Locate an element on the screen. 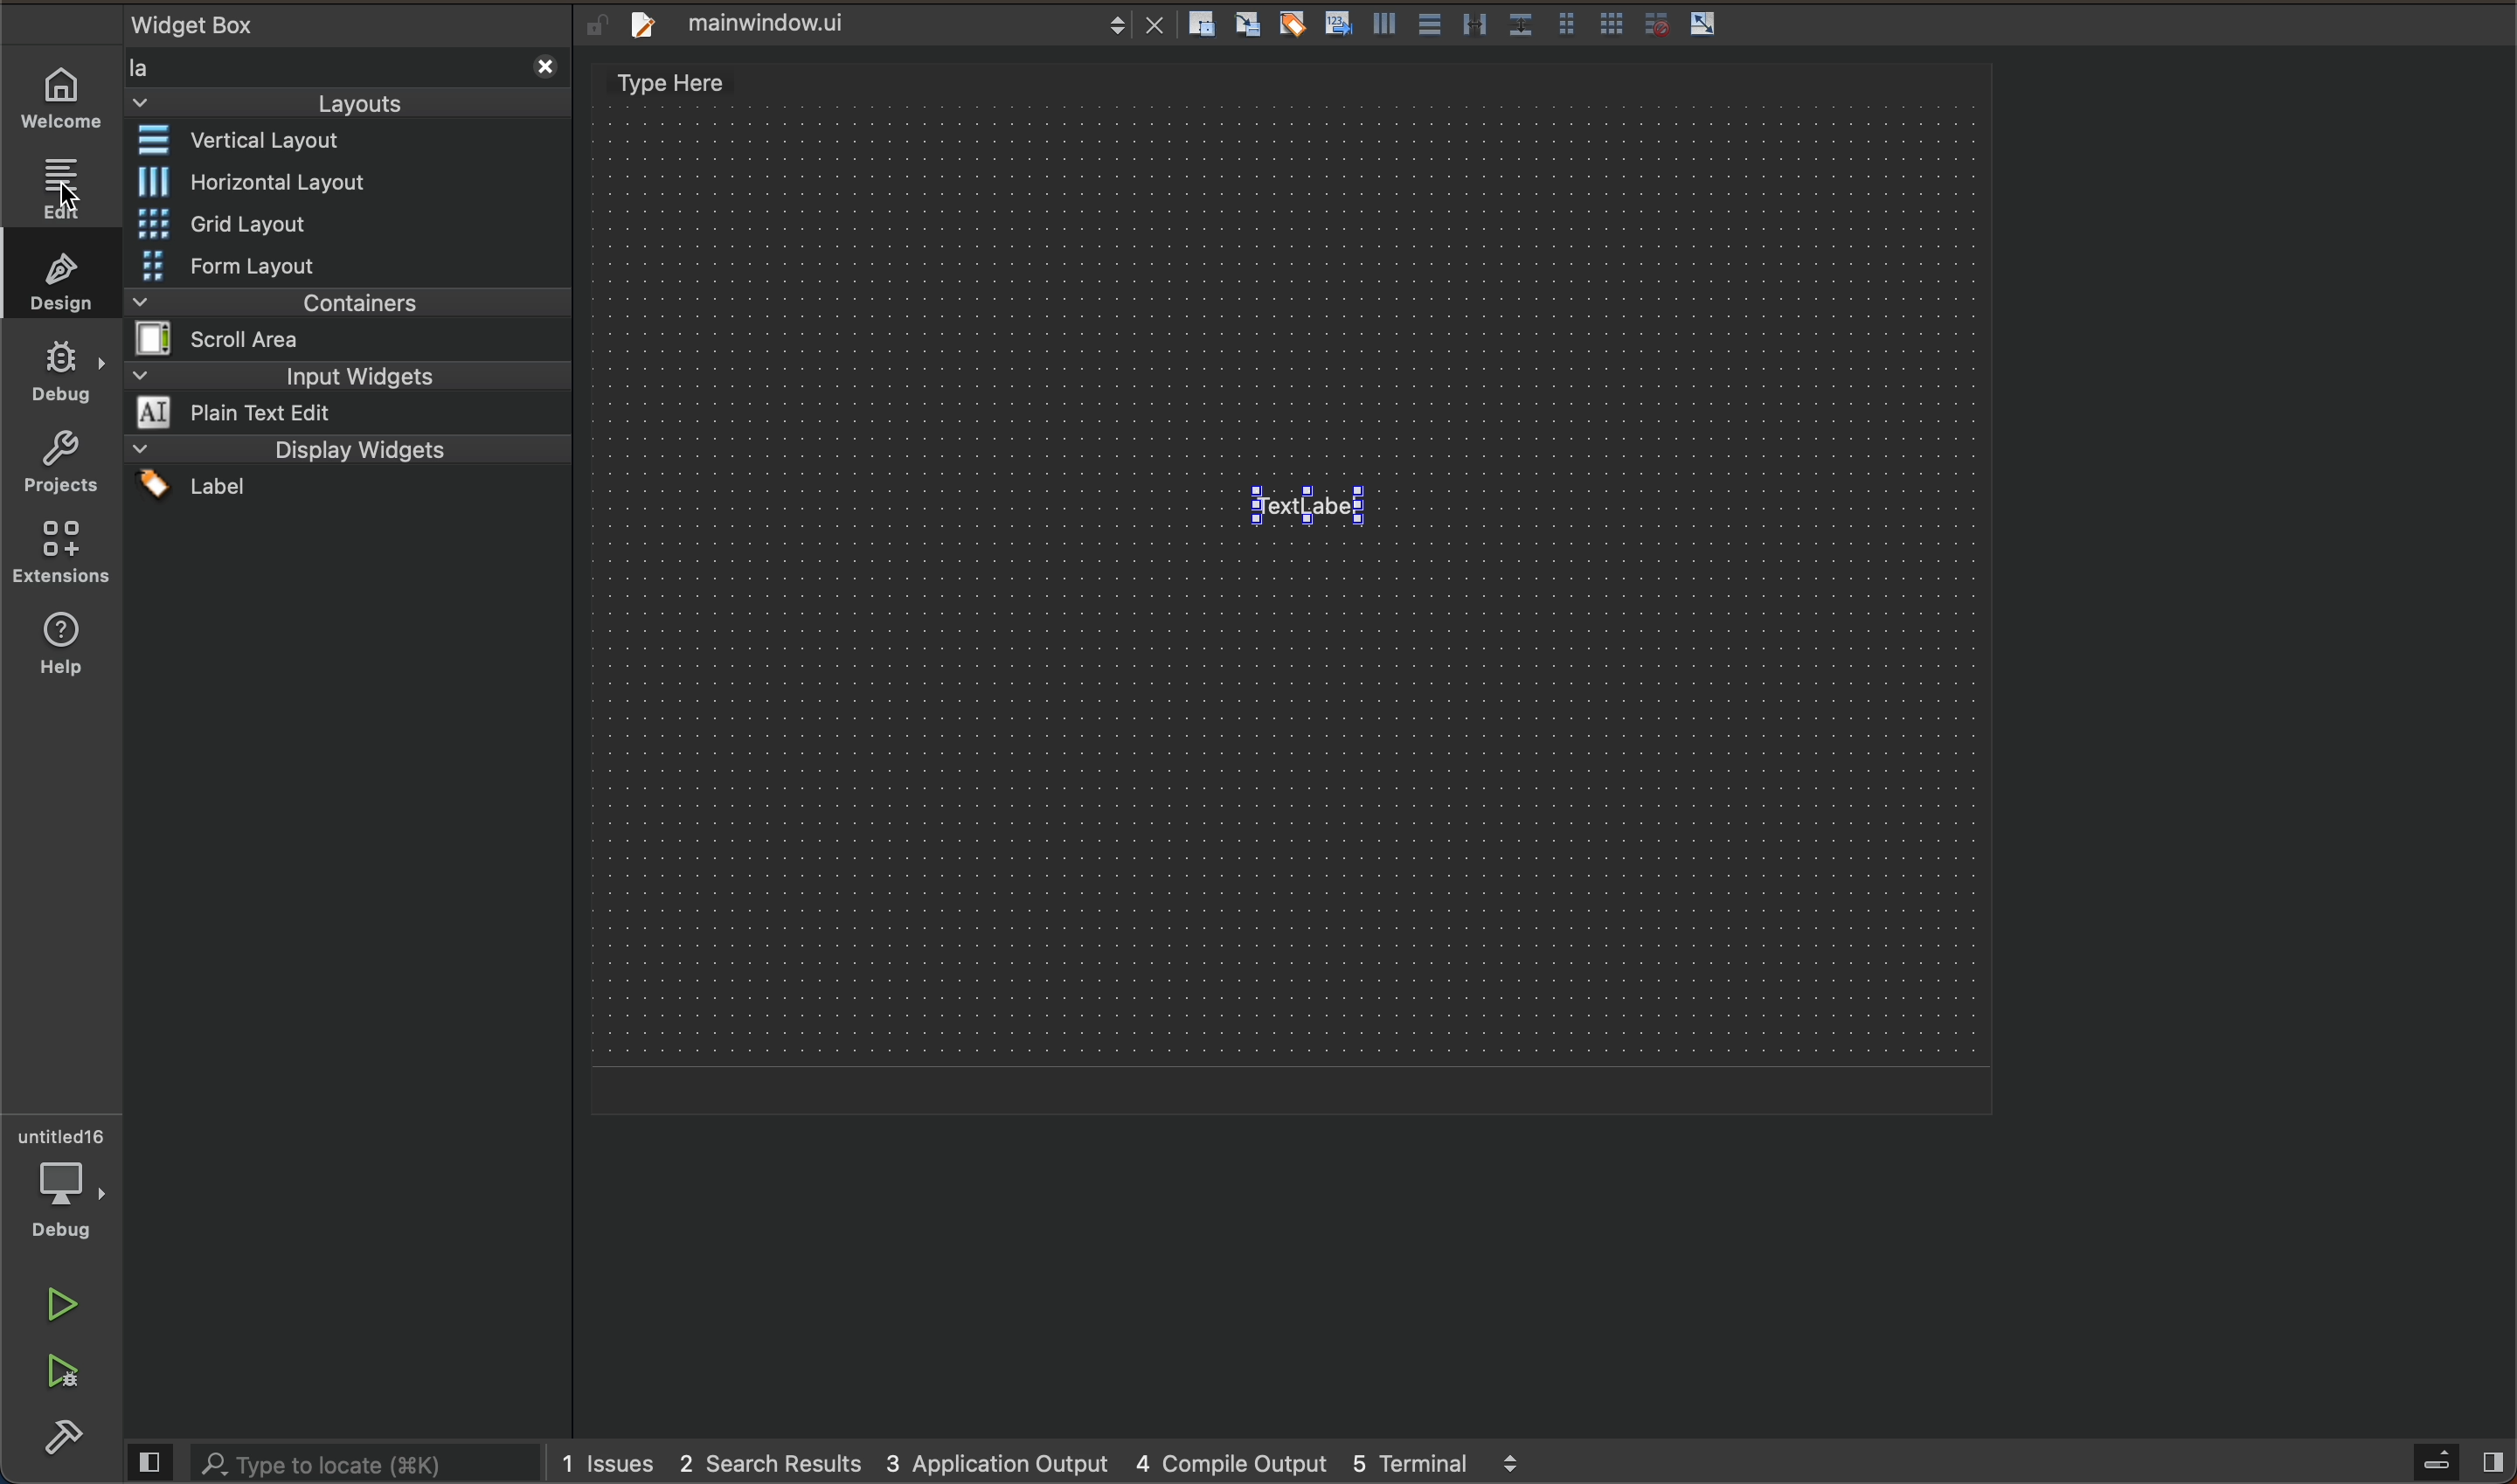  horizontal splitter is located at coordinates (1474, 23).